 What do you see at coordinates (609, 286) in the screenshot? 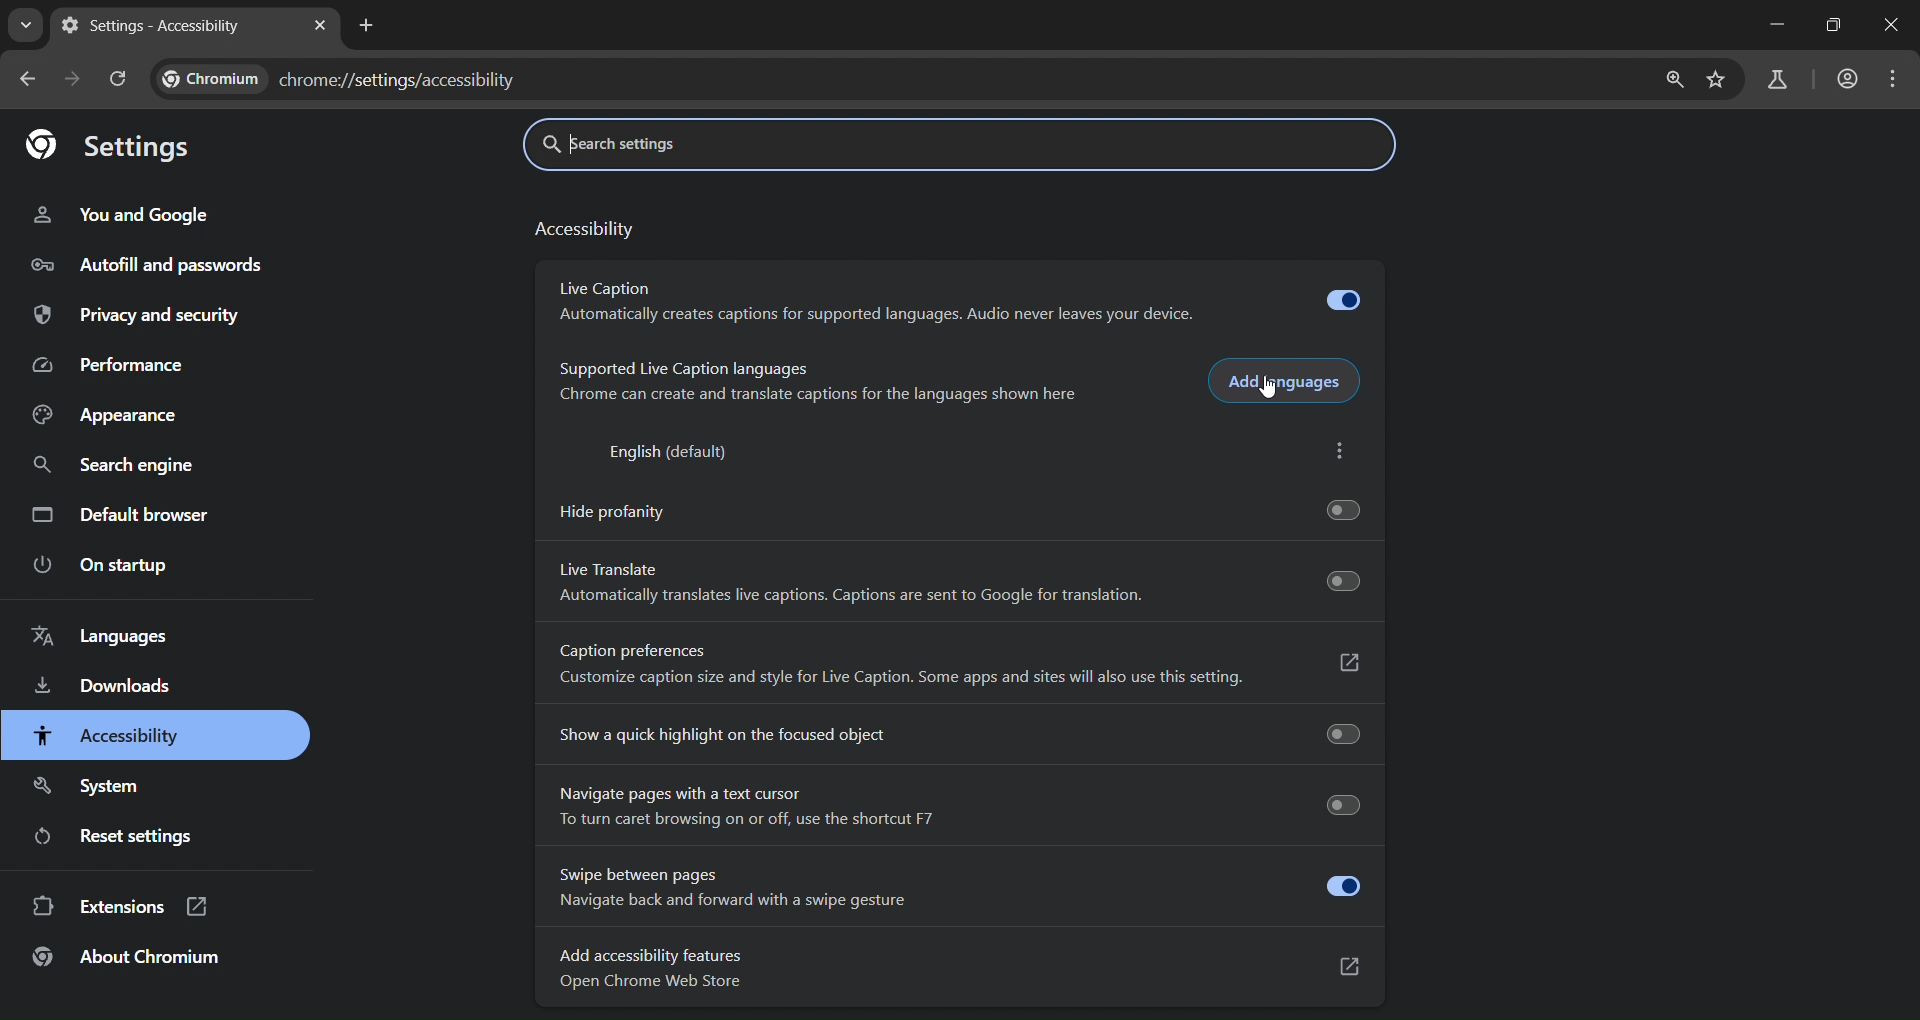
I see `` at bounding box center [609, 286].